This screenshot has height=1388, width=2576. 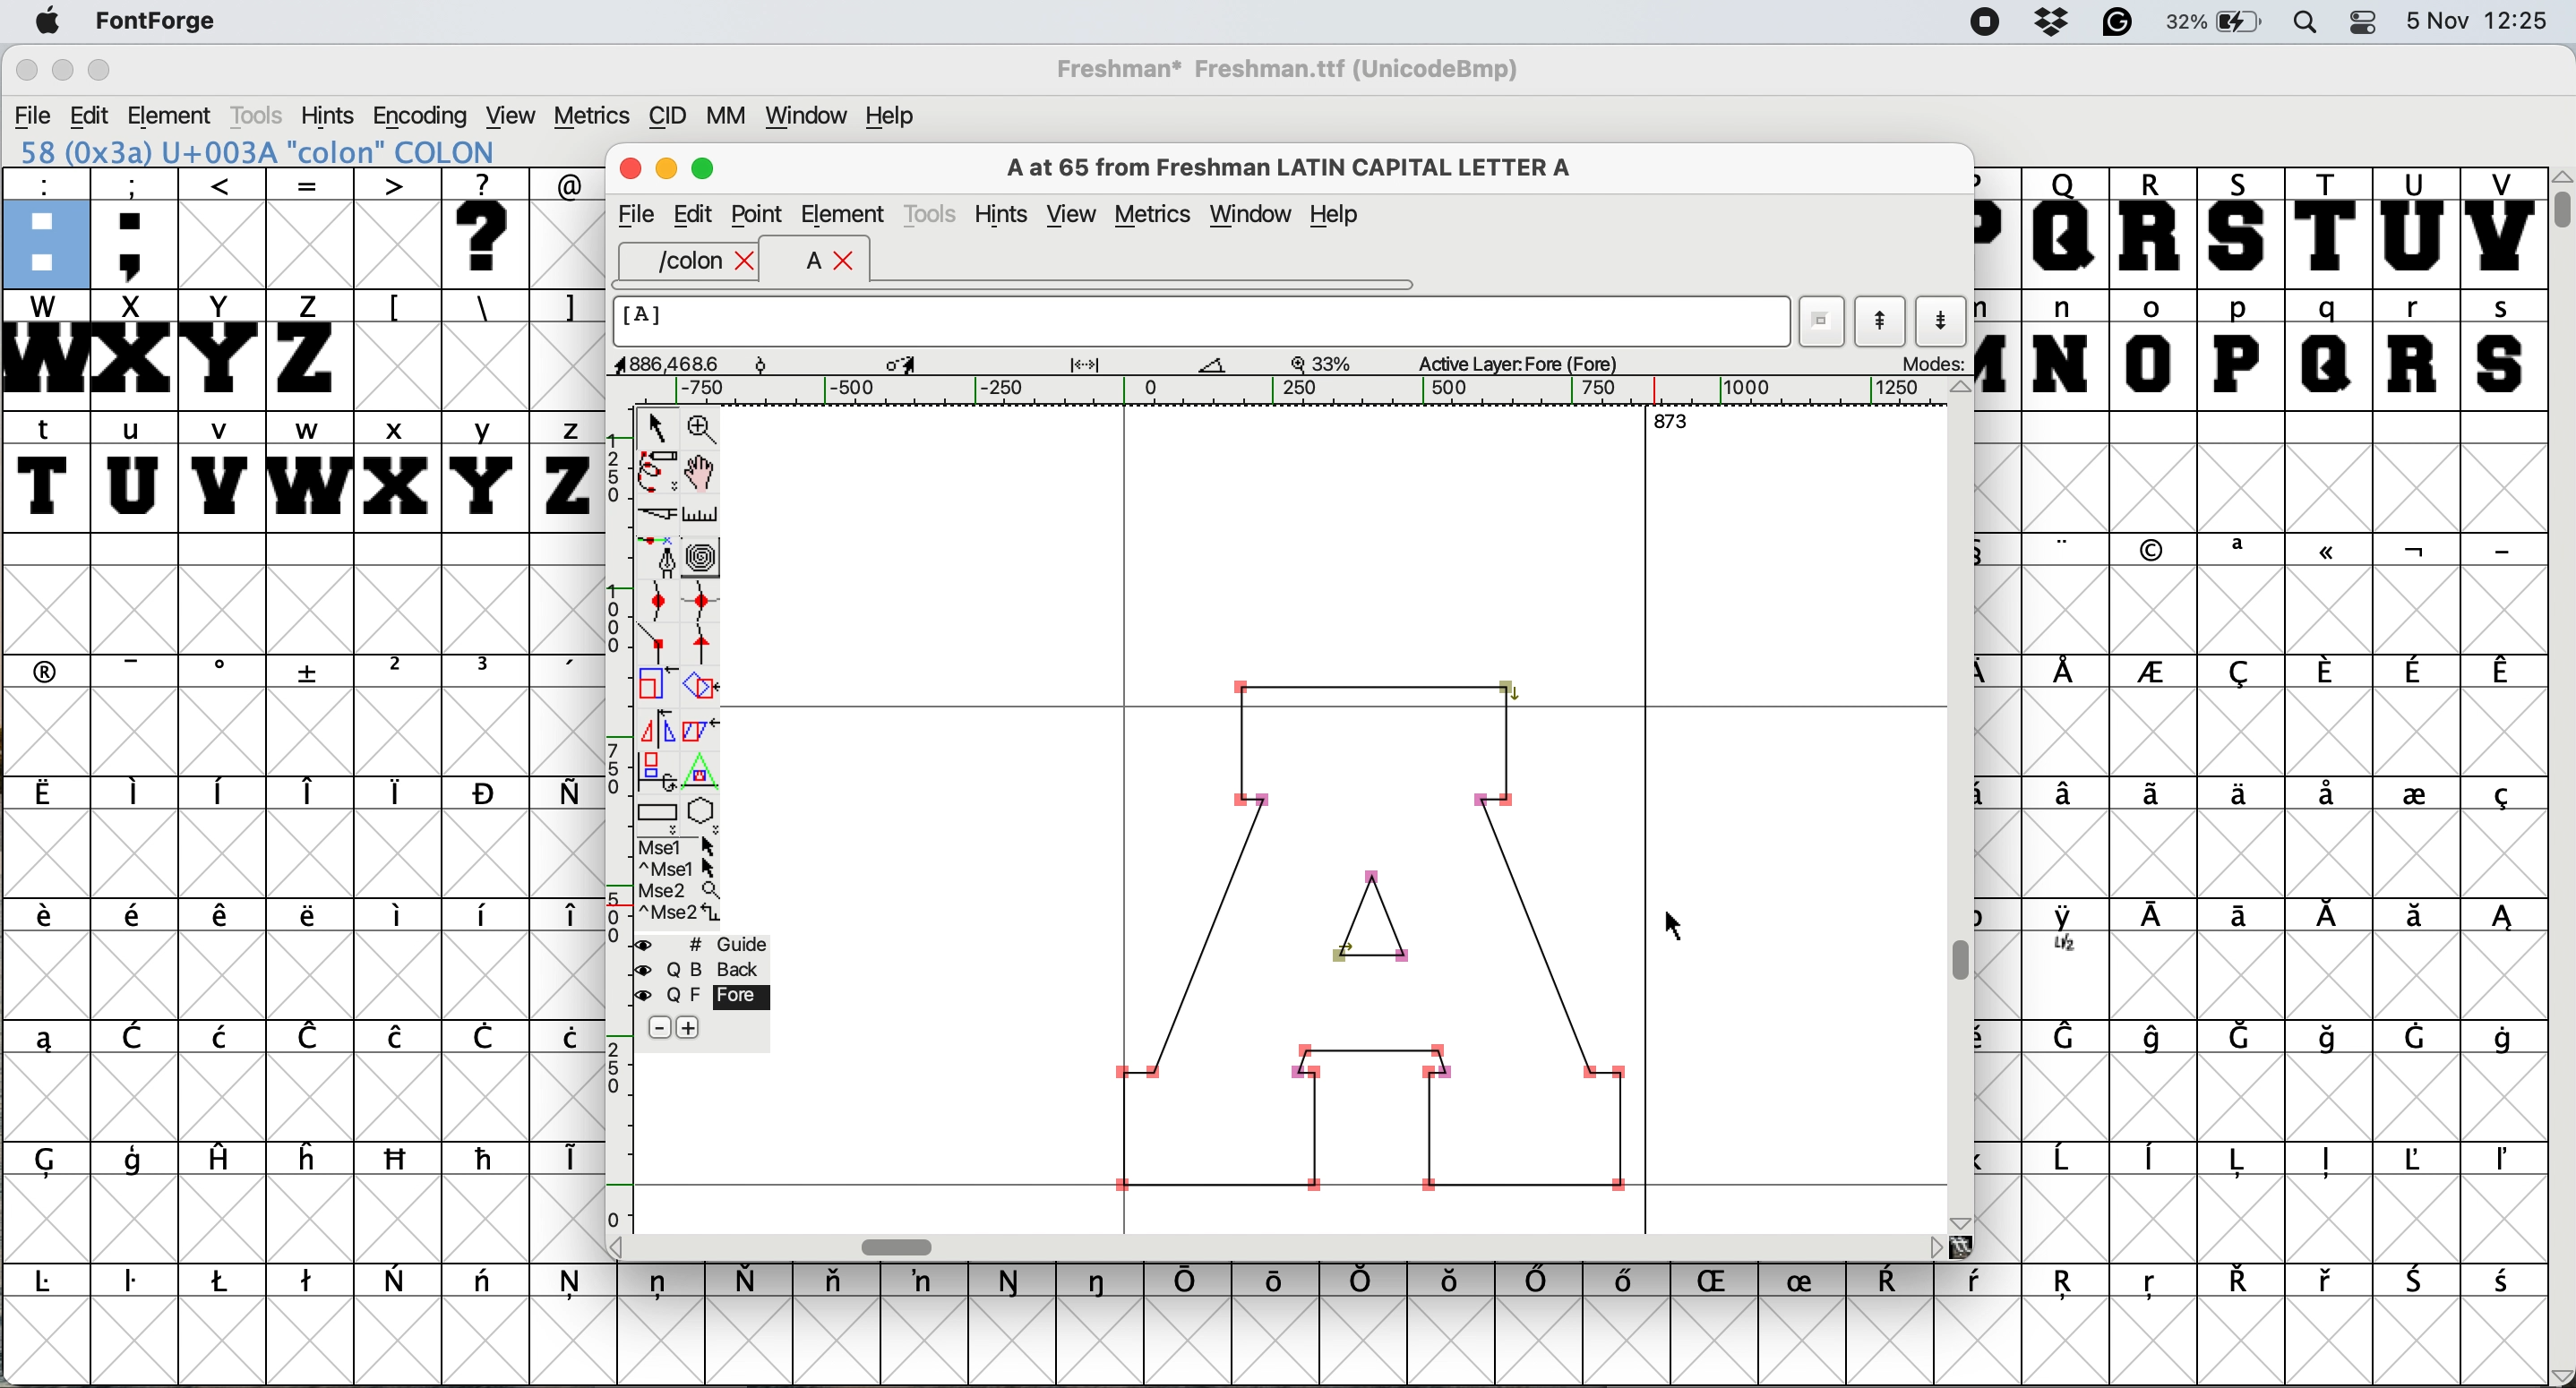 I want to click on mm, so click(x=723, y=114).